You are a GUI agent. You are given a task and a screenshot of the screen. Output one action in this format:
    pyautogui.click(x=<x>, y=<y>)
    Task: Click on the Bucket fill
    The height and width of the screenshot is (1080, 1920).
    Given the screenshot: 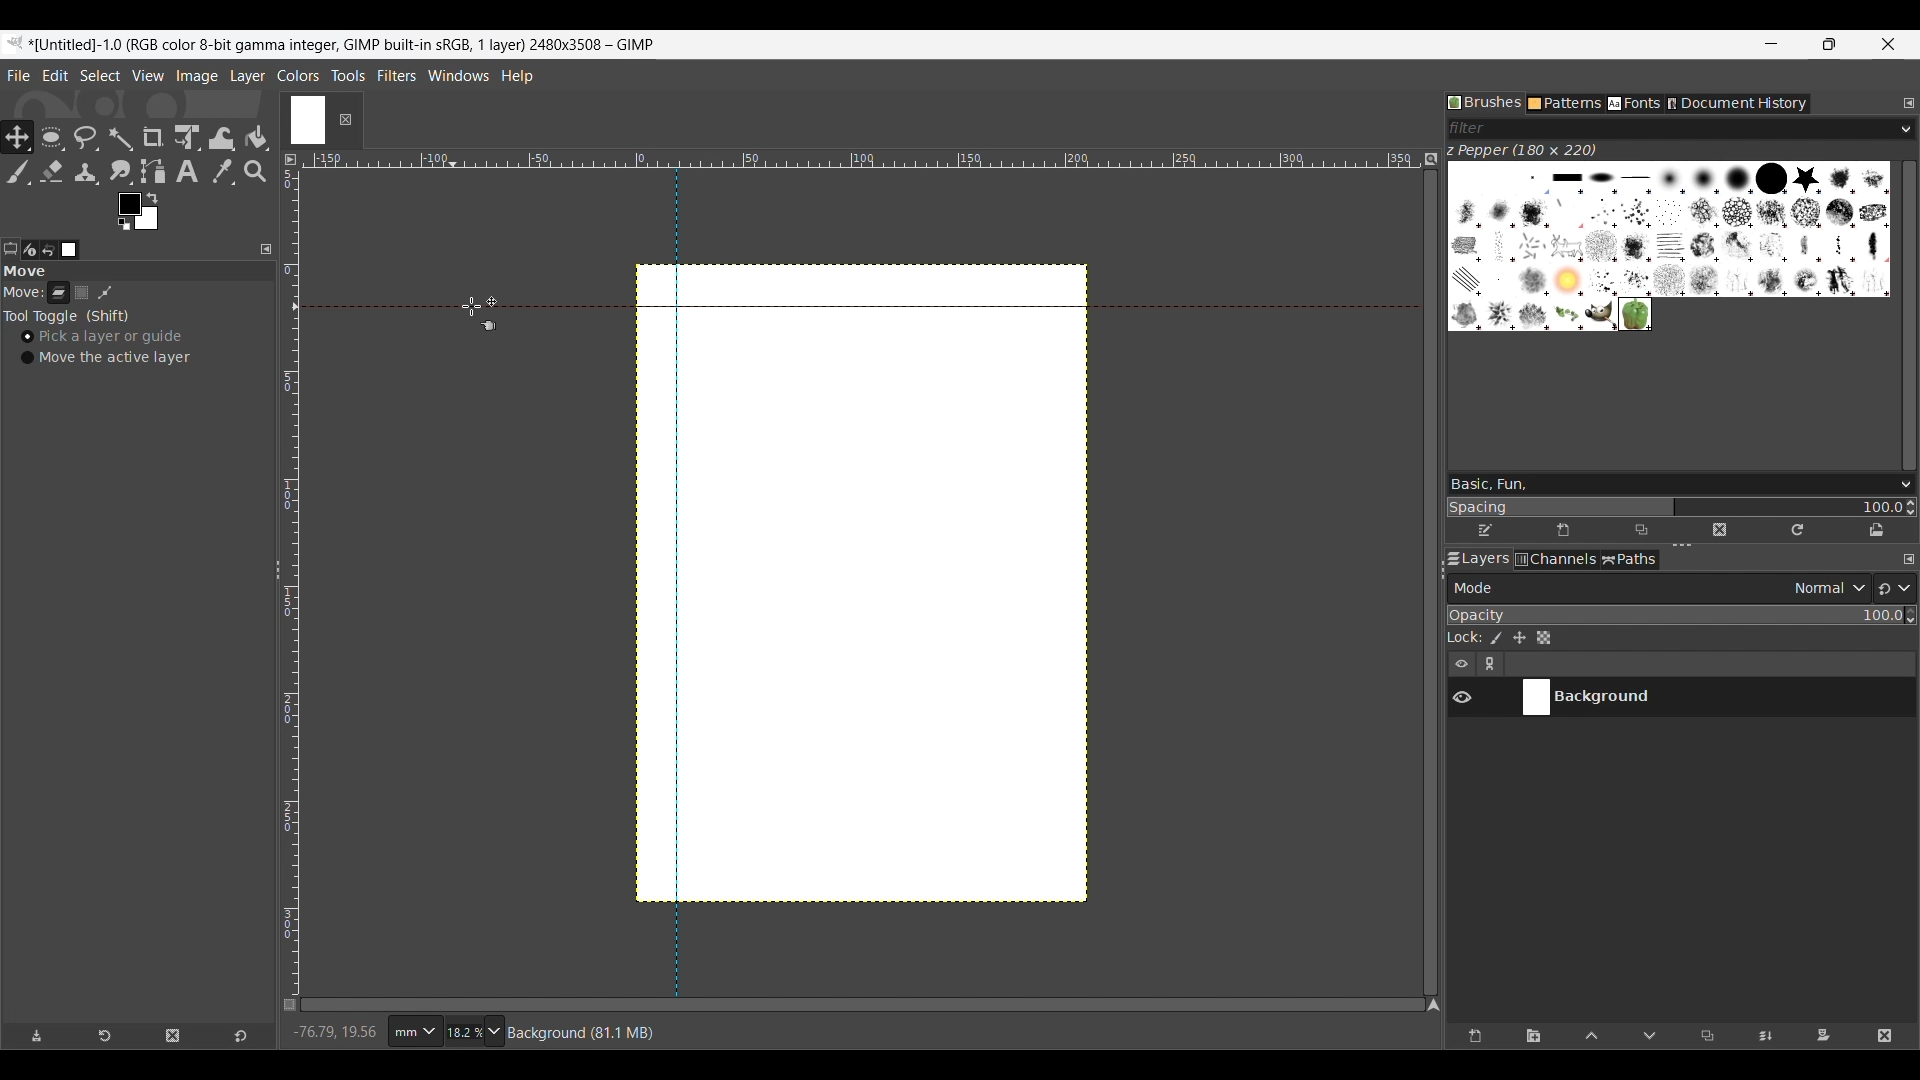 What is the action you would take?
    pyautogui.click(x=257, y=139)
    